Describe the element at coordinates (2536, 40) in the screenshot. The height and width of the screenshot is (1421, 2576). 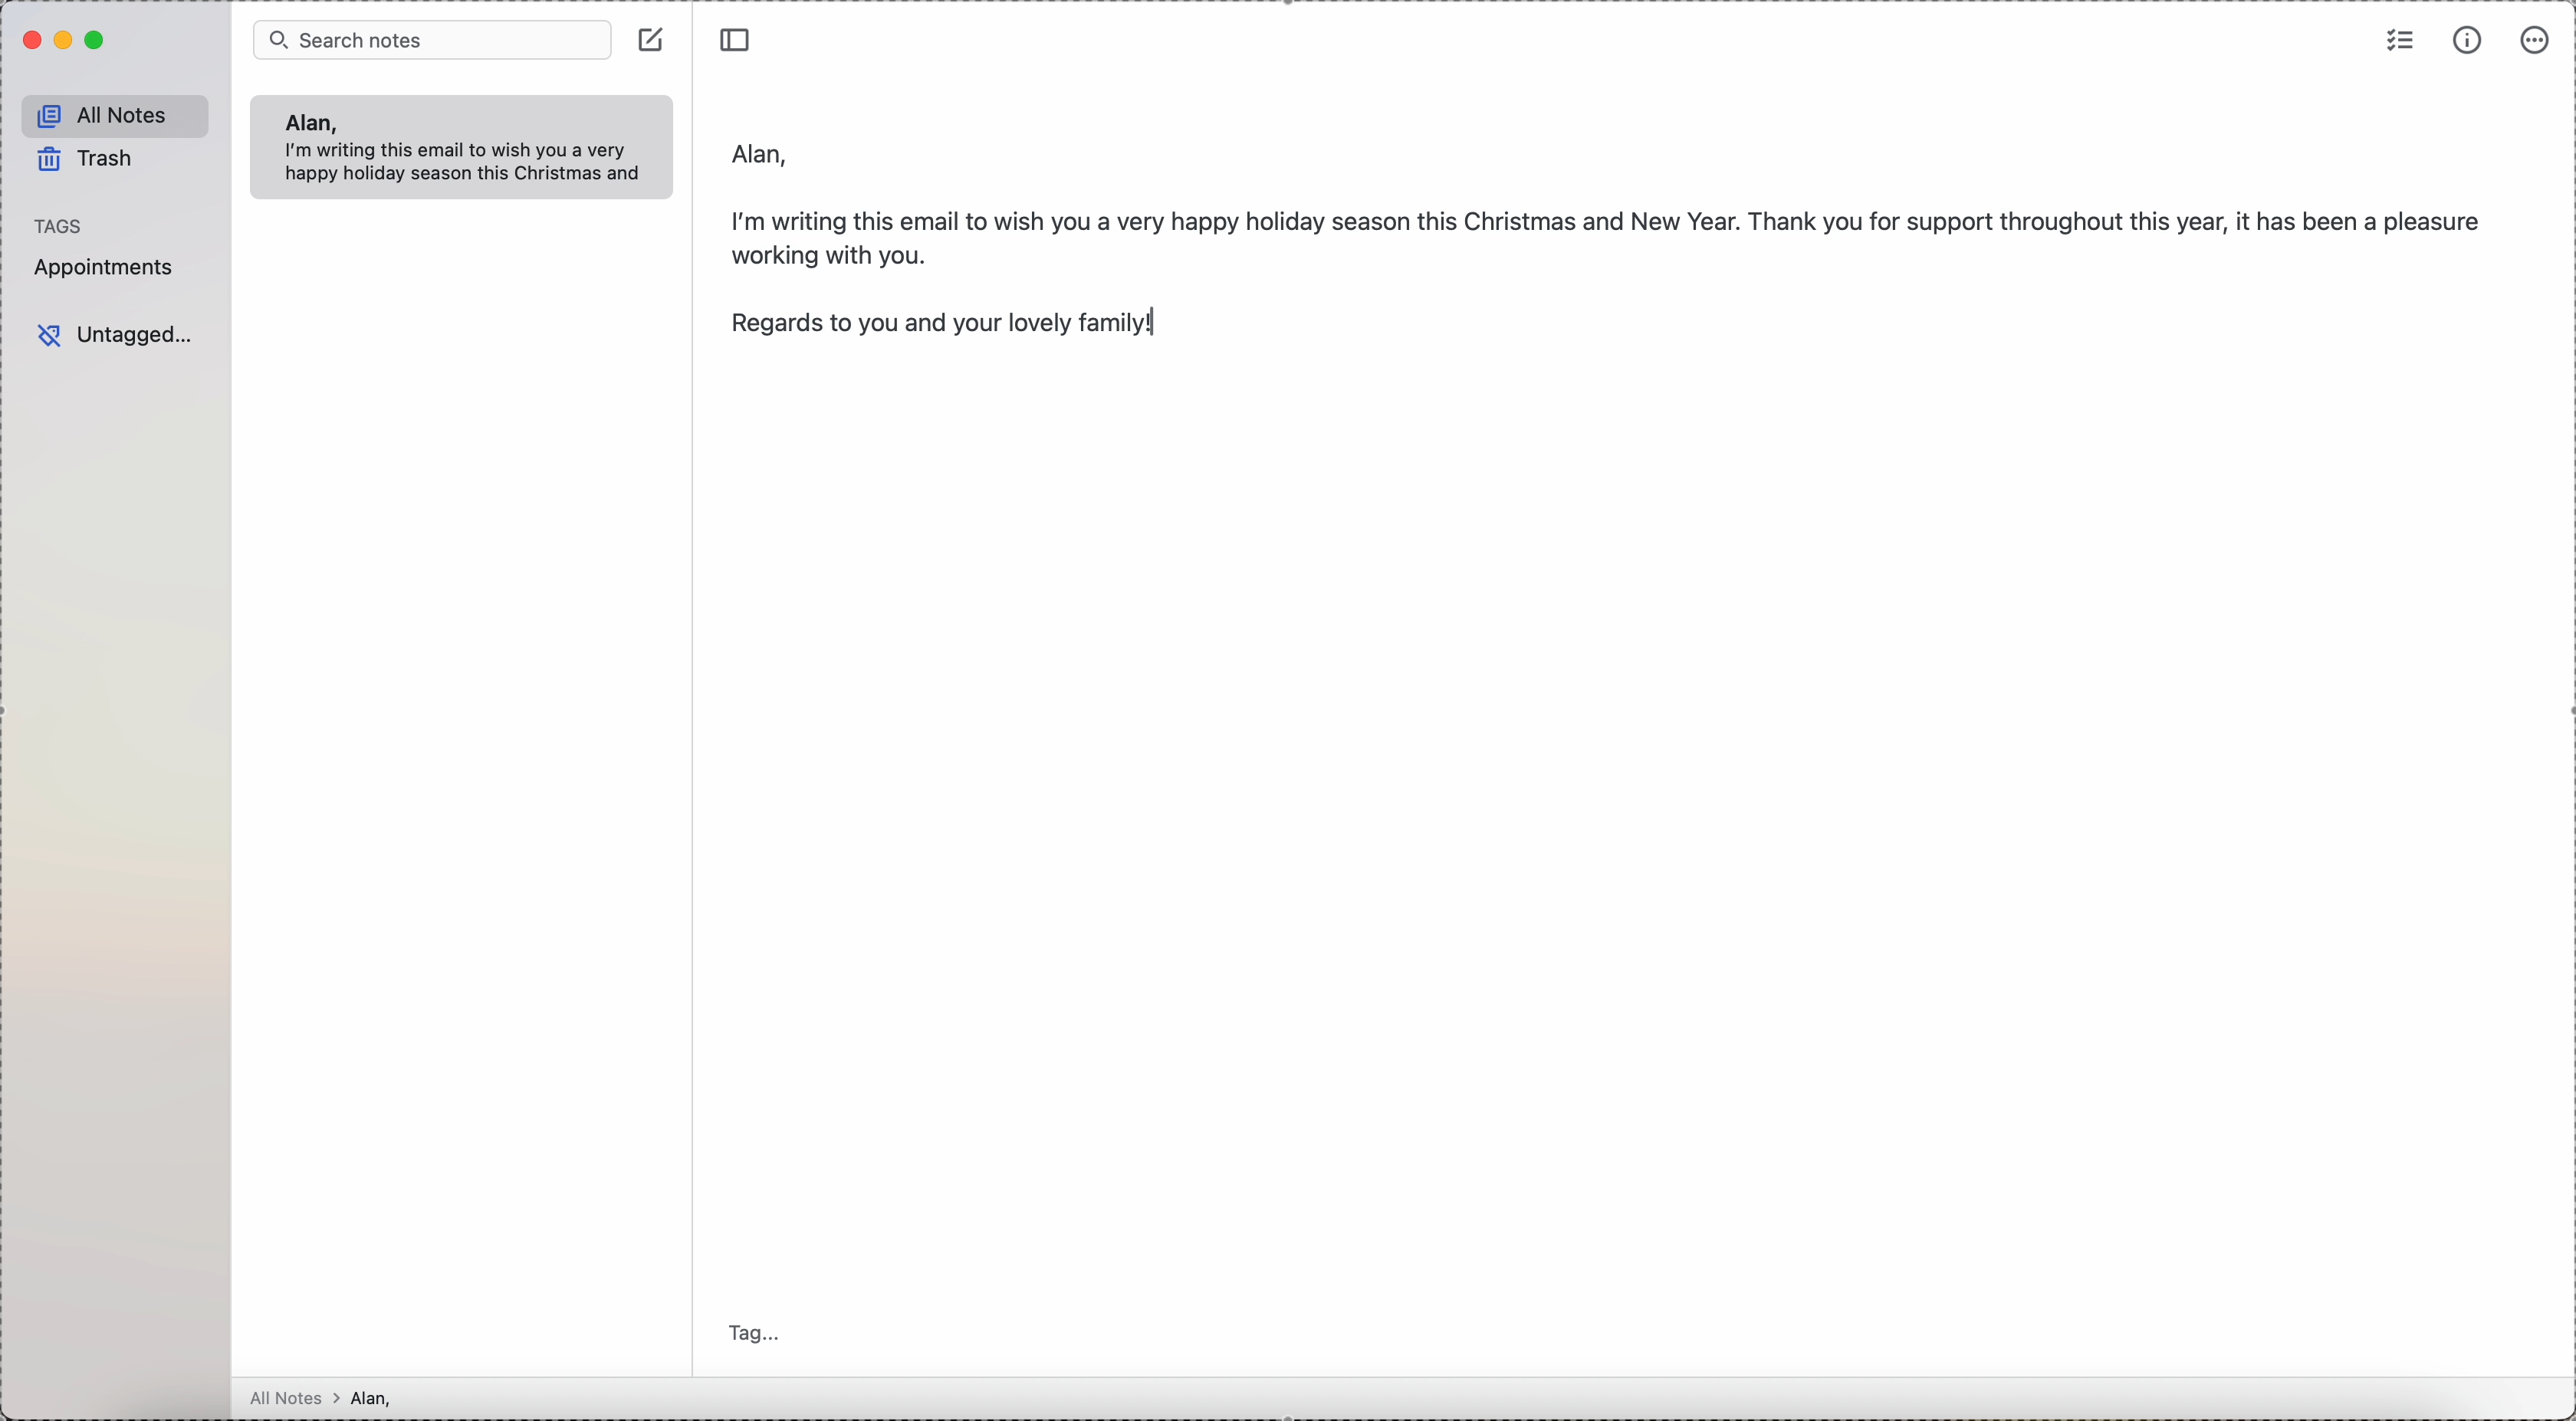
I see `more options` at that location.